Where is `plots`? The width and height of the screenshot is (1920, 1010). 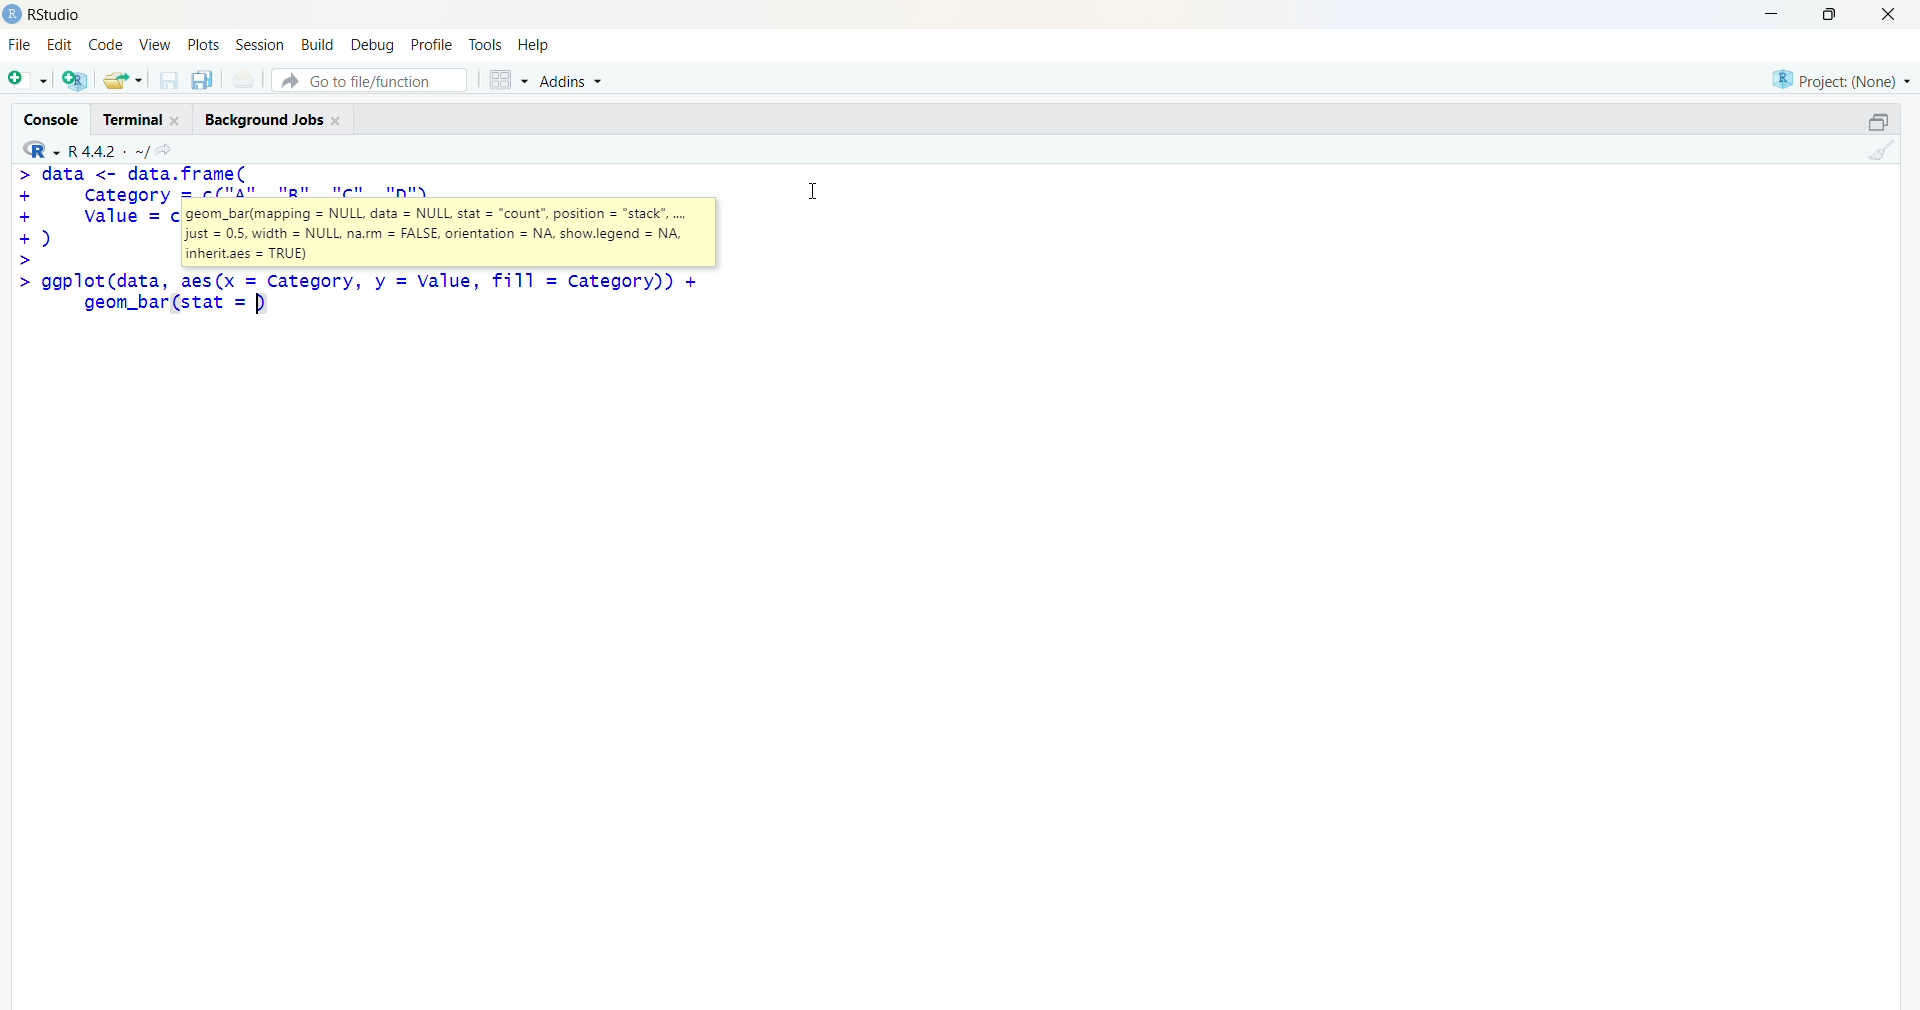 plots is located at coordinates (206, 45).